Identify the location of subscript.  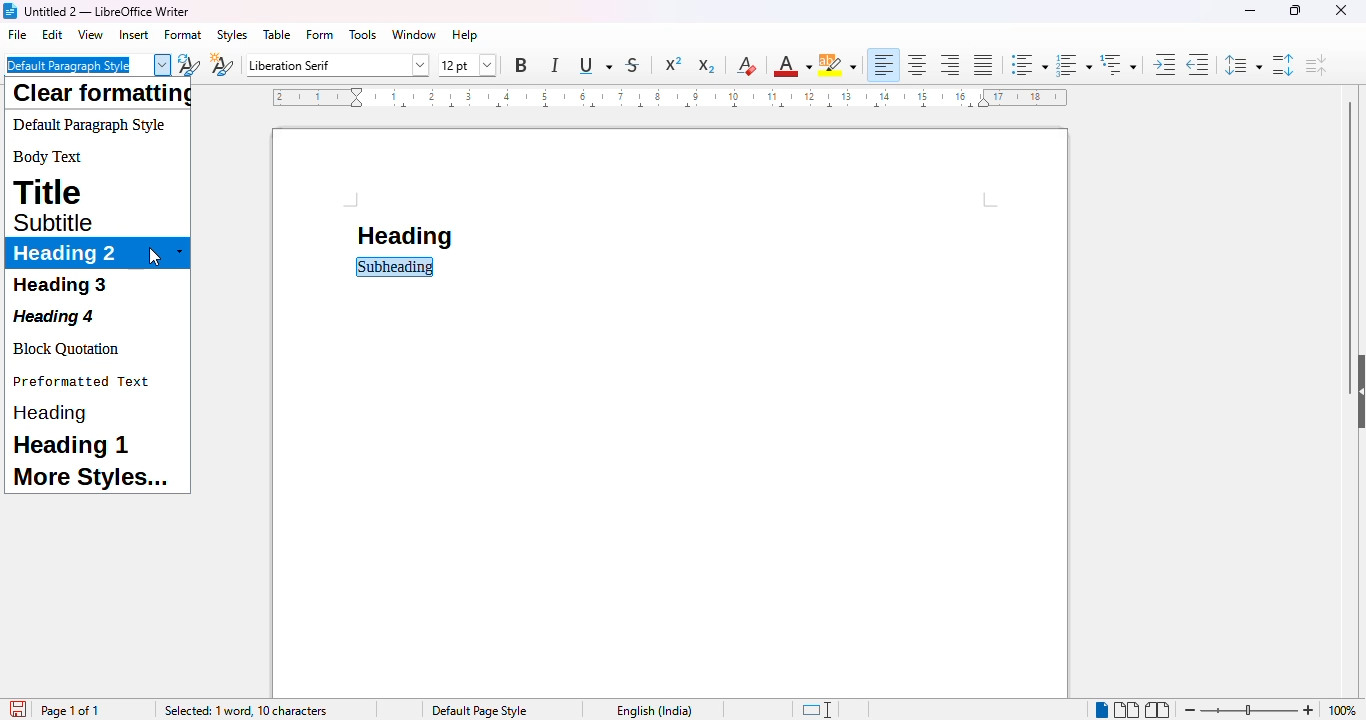
(706, 66).